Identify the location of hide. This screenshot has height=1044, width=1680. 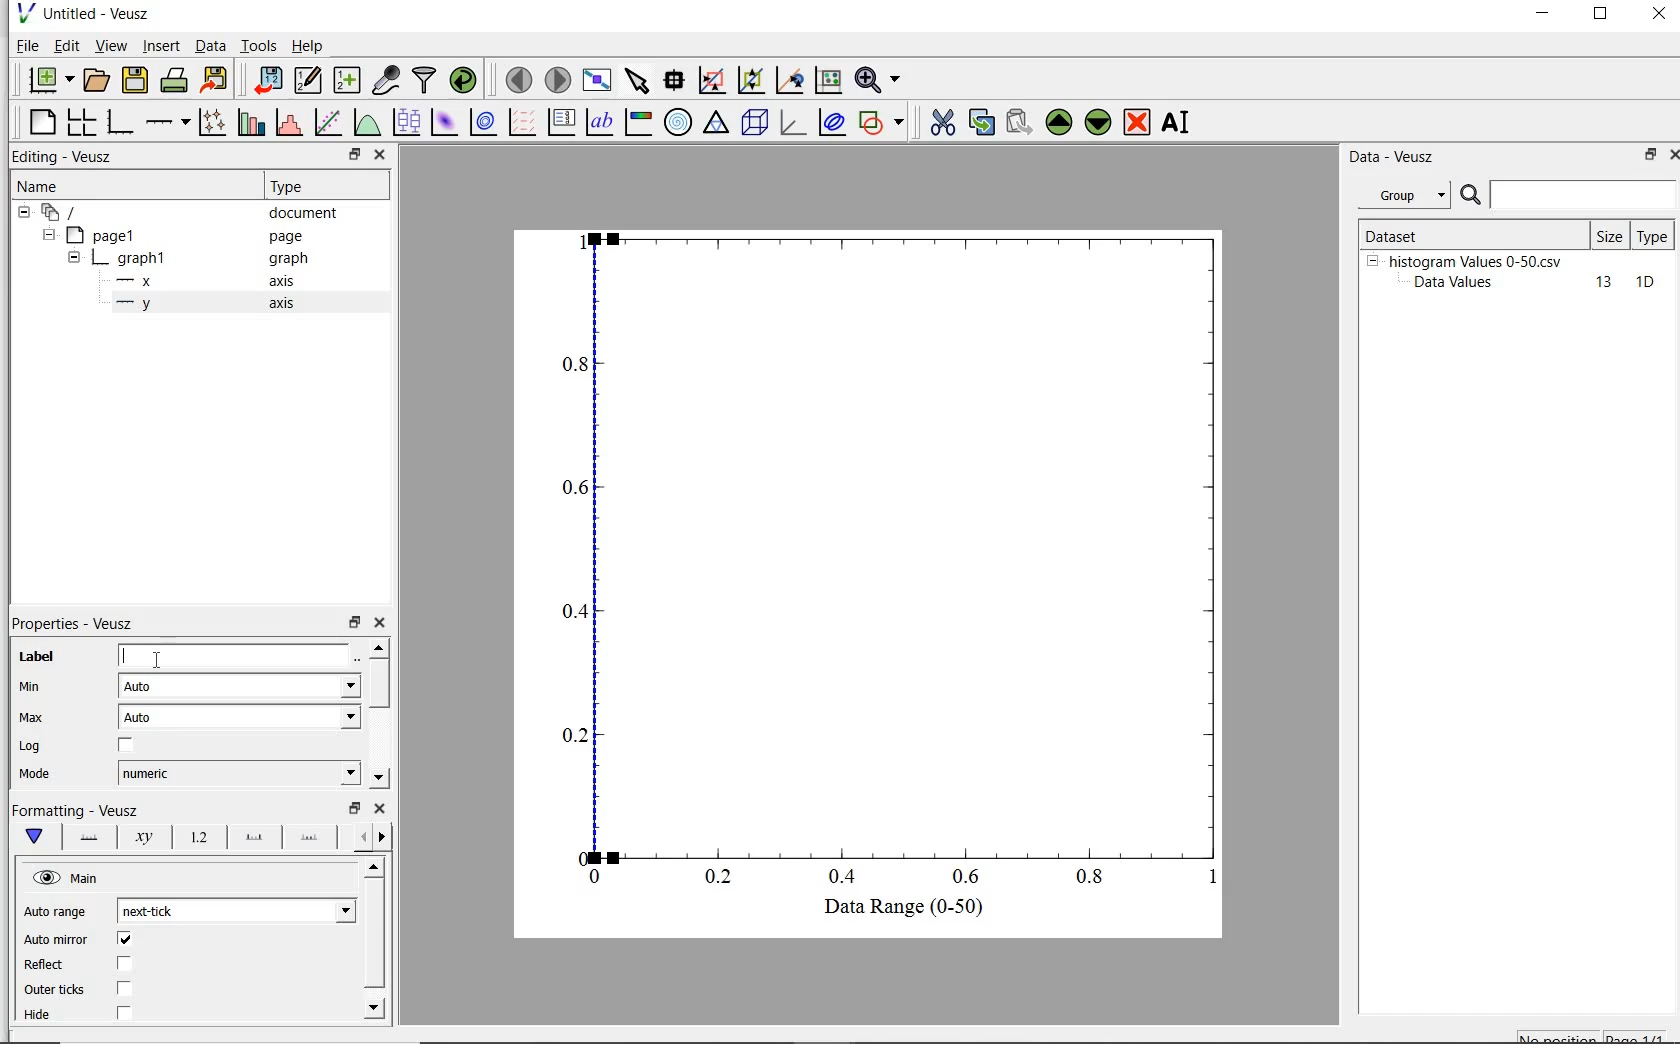
(47, 235).